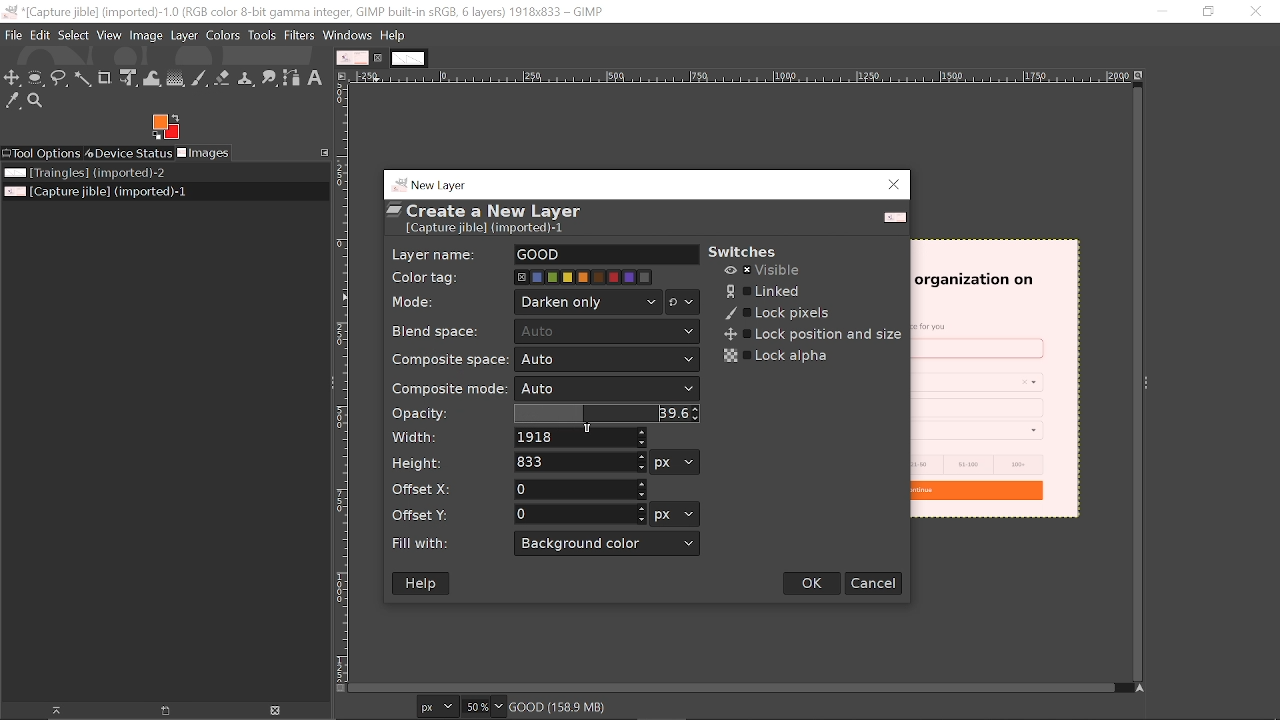  Describe the element at coordinates (608, 544) in the screenshot. I see `Fill with` at that location.